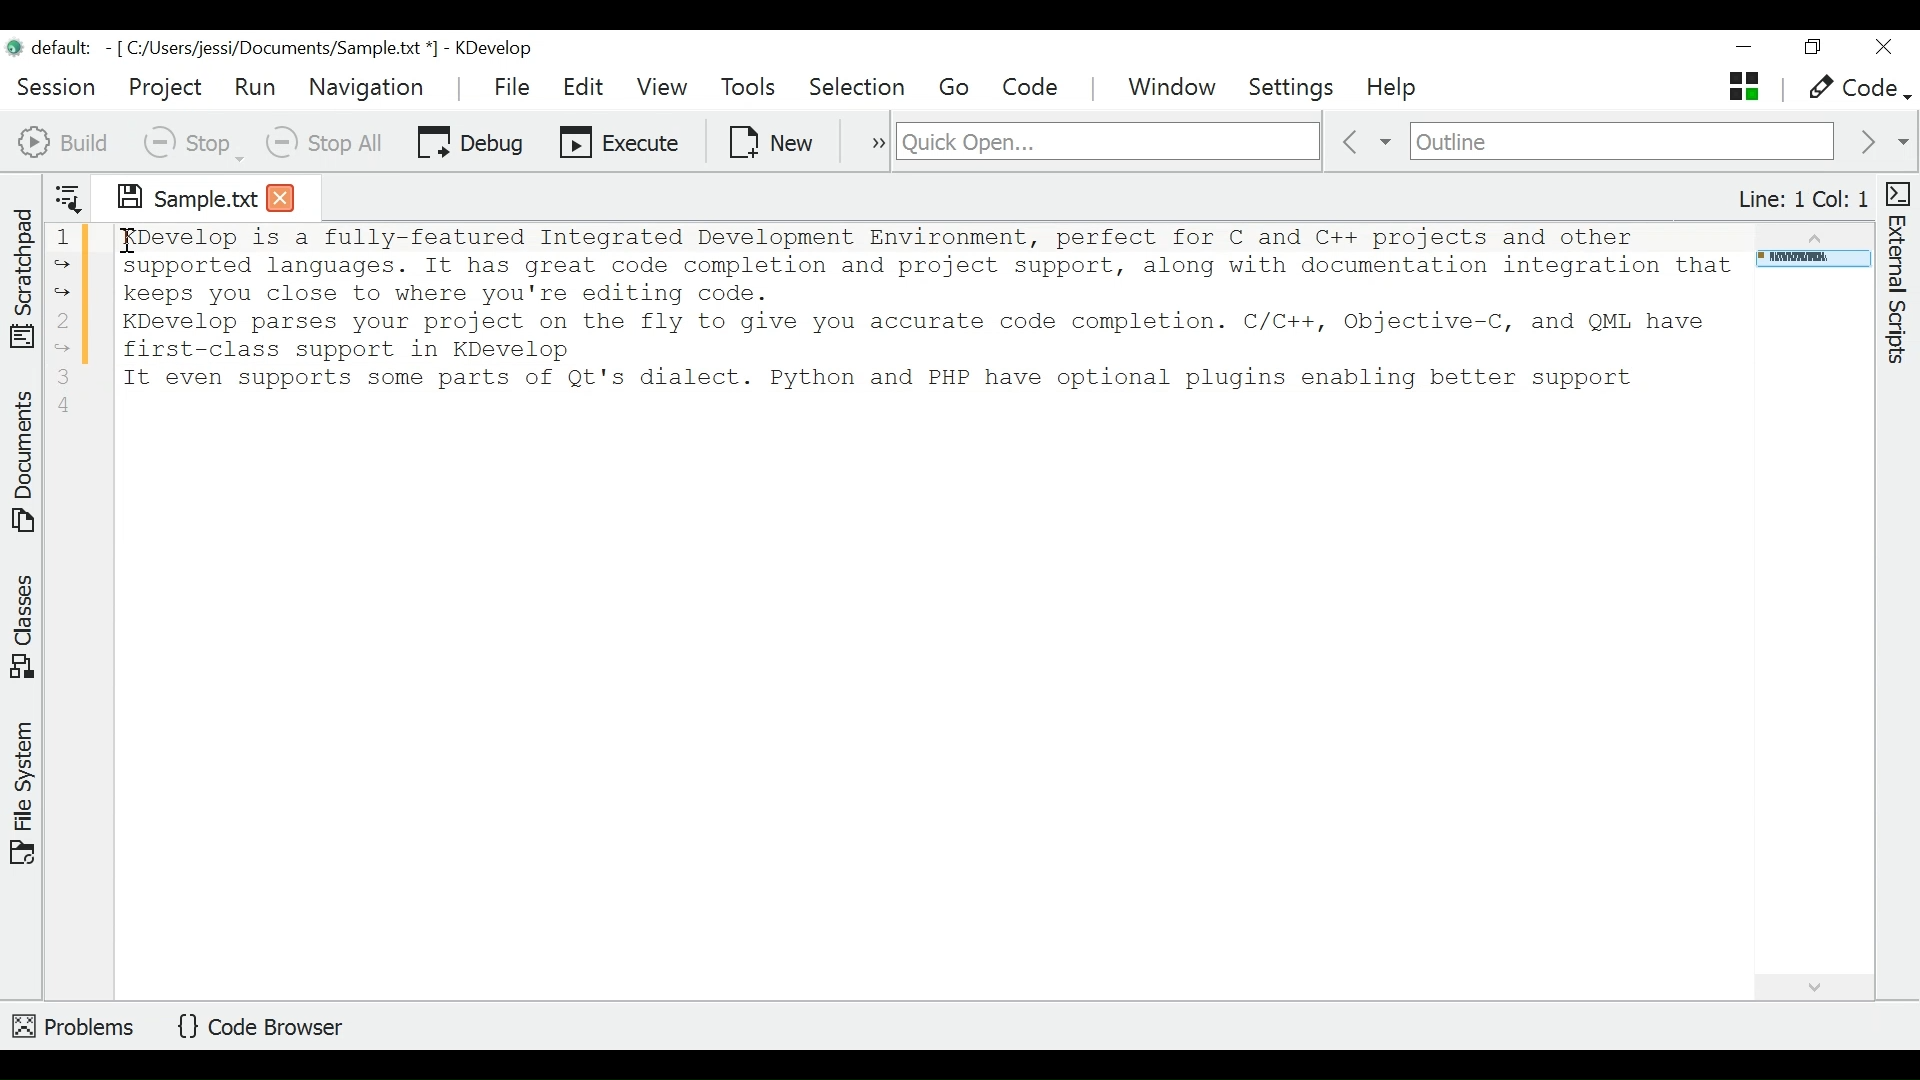 The width and height of the screenshot is (1920, 1080). I want to click on Session, so click(57, 84).